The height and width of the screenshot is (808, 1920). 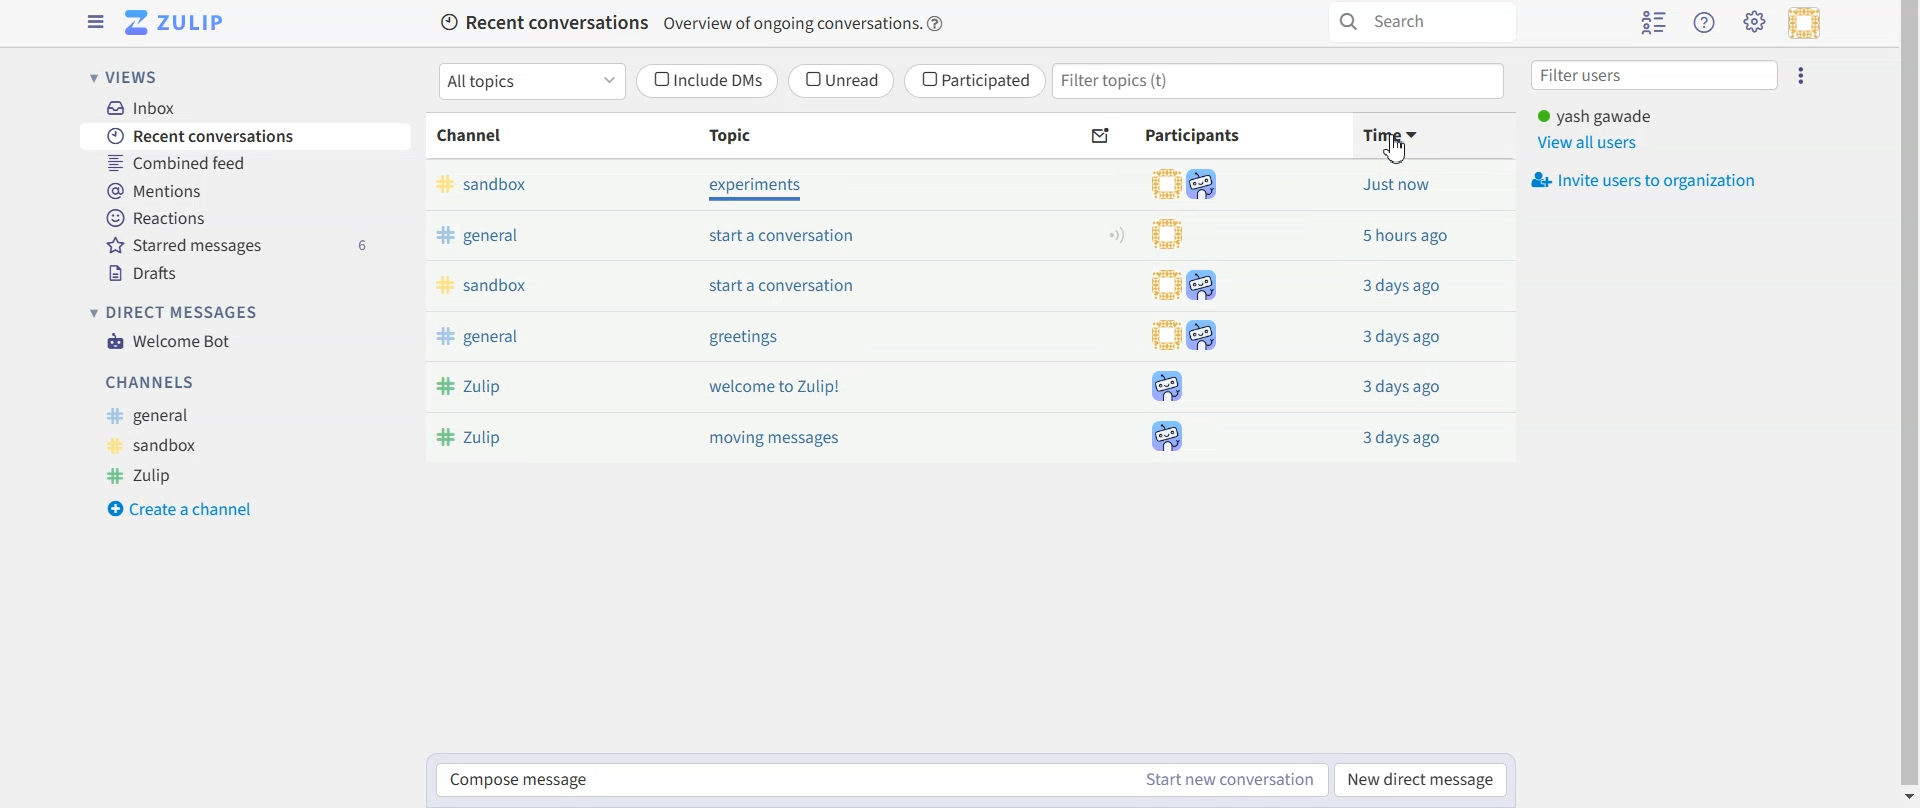 I want to click on General, so click(x=146, y=416).